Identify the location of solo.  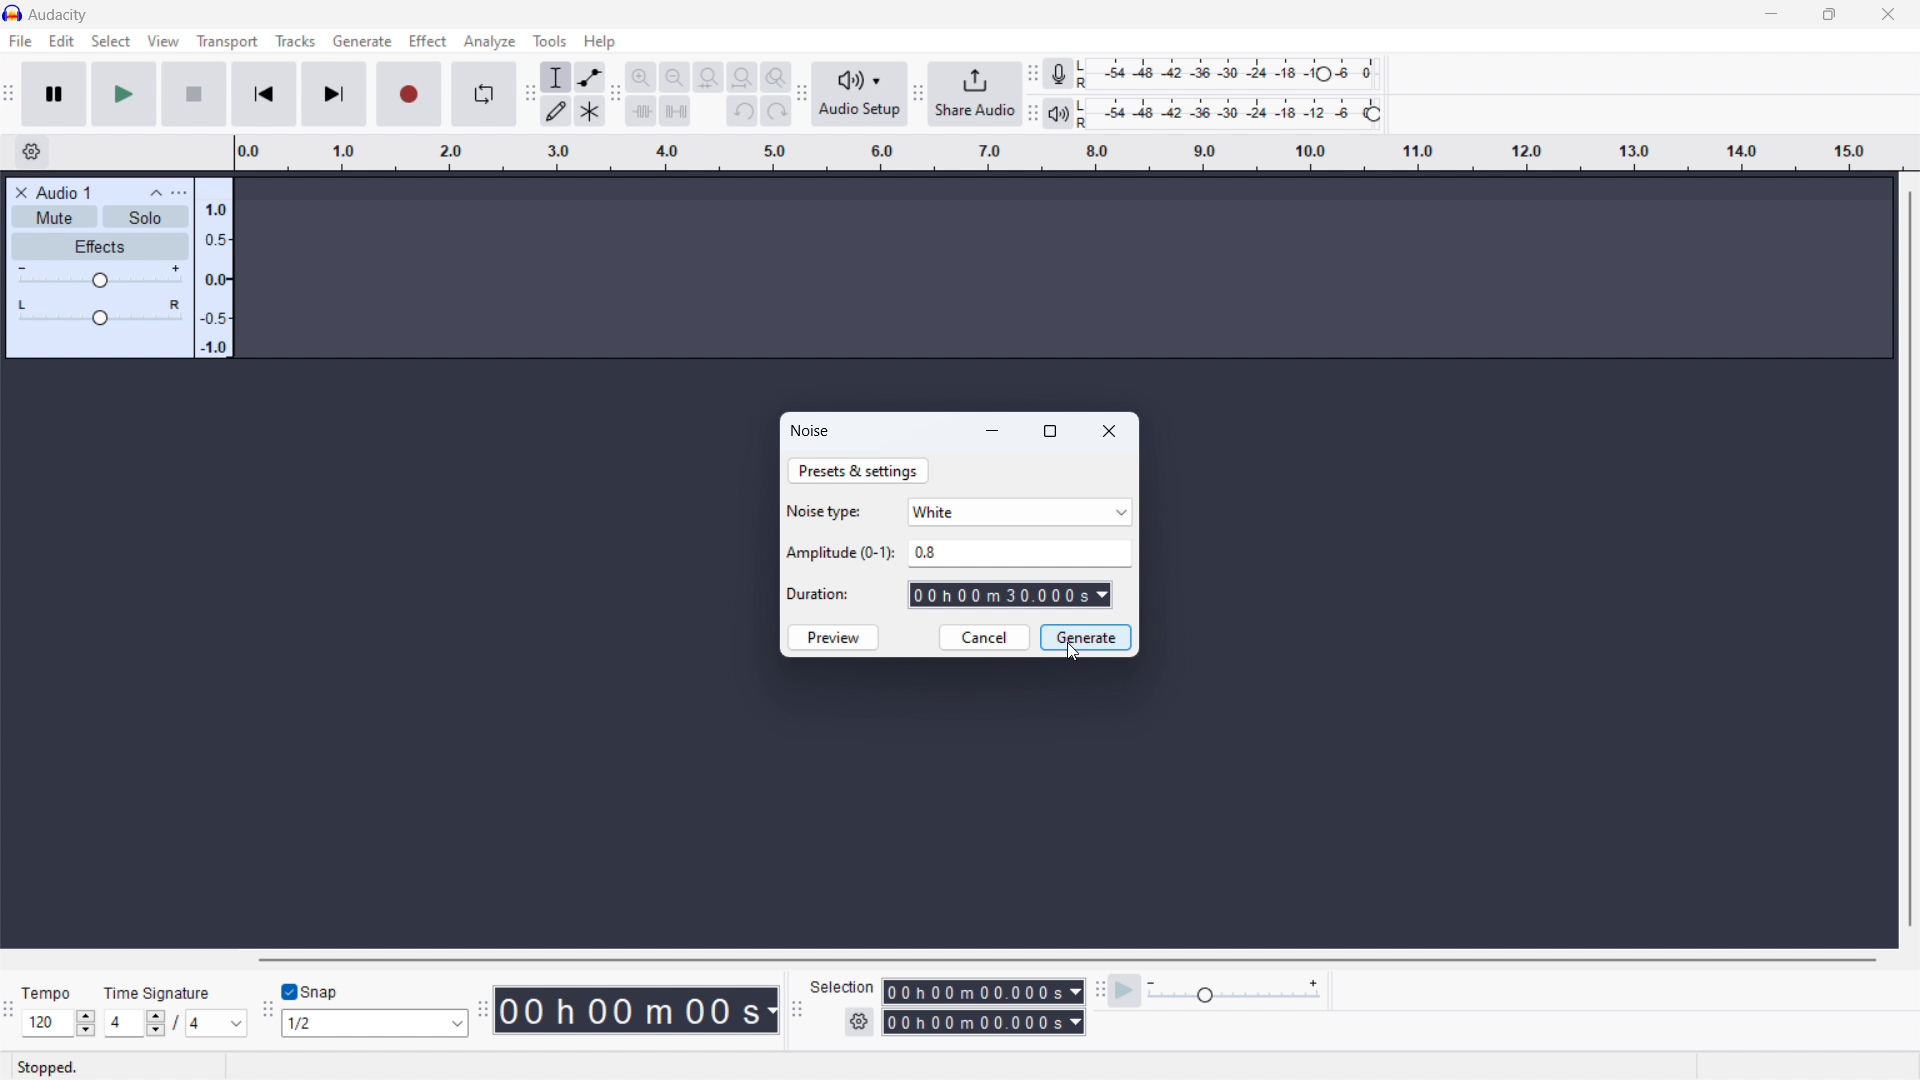
(146, 217).